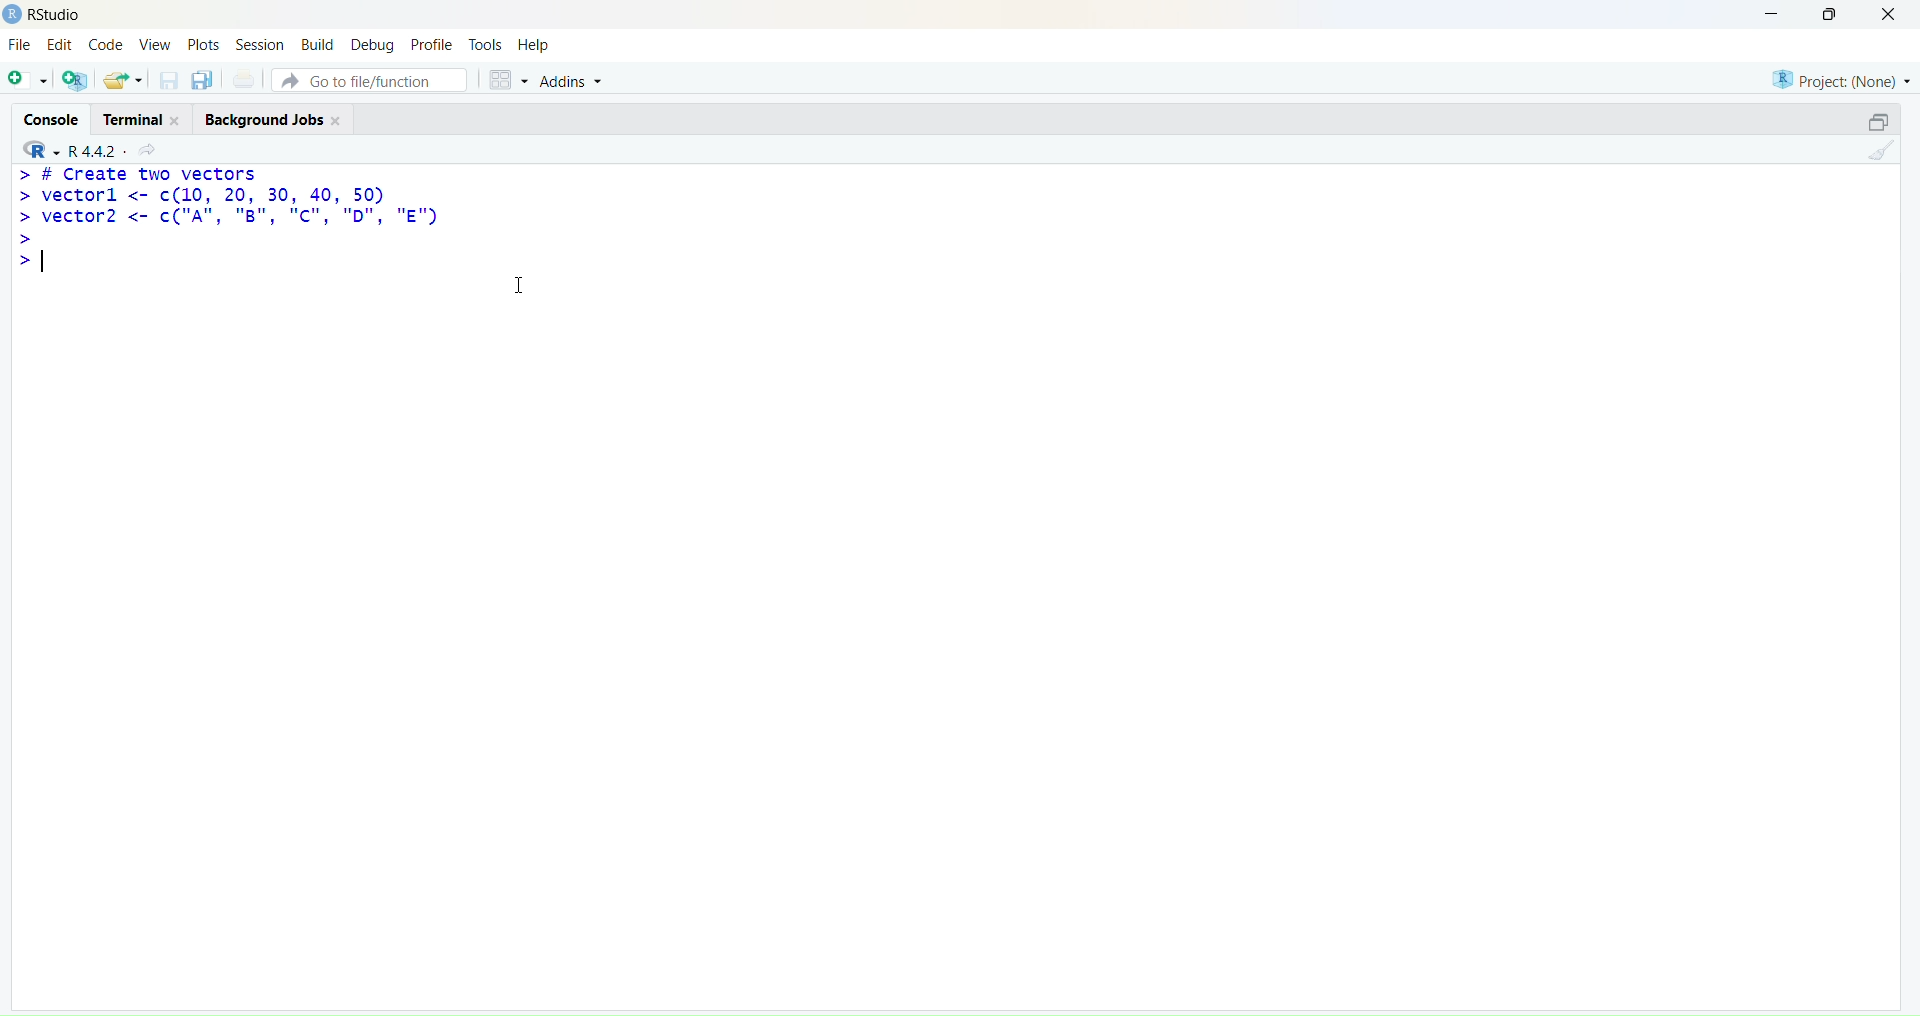 The image size is (1920, 1016). What do you see at coordinates (1881, 123) in the screenshot?
I see `minimize` at bounding box center [1881, 123].